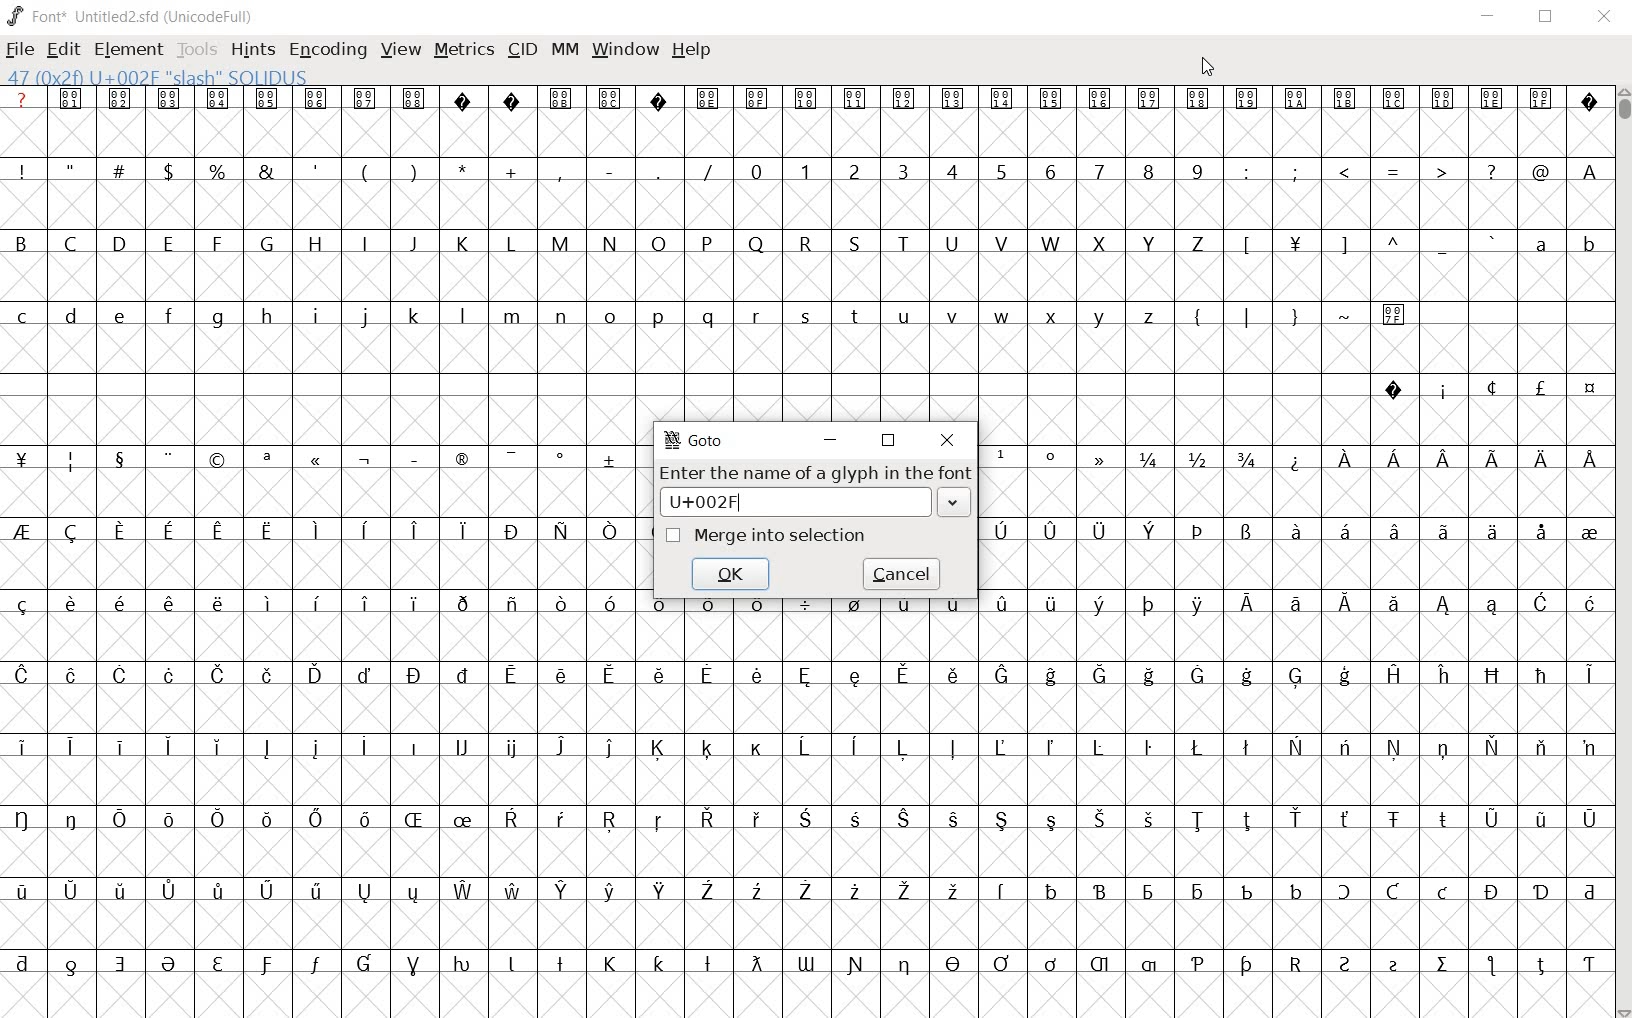 This screenshot has height=1018, width=1632. I want to click on special letters, so click(804, 817).